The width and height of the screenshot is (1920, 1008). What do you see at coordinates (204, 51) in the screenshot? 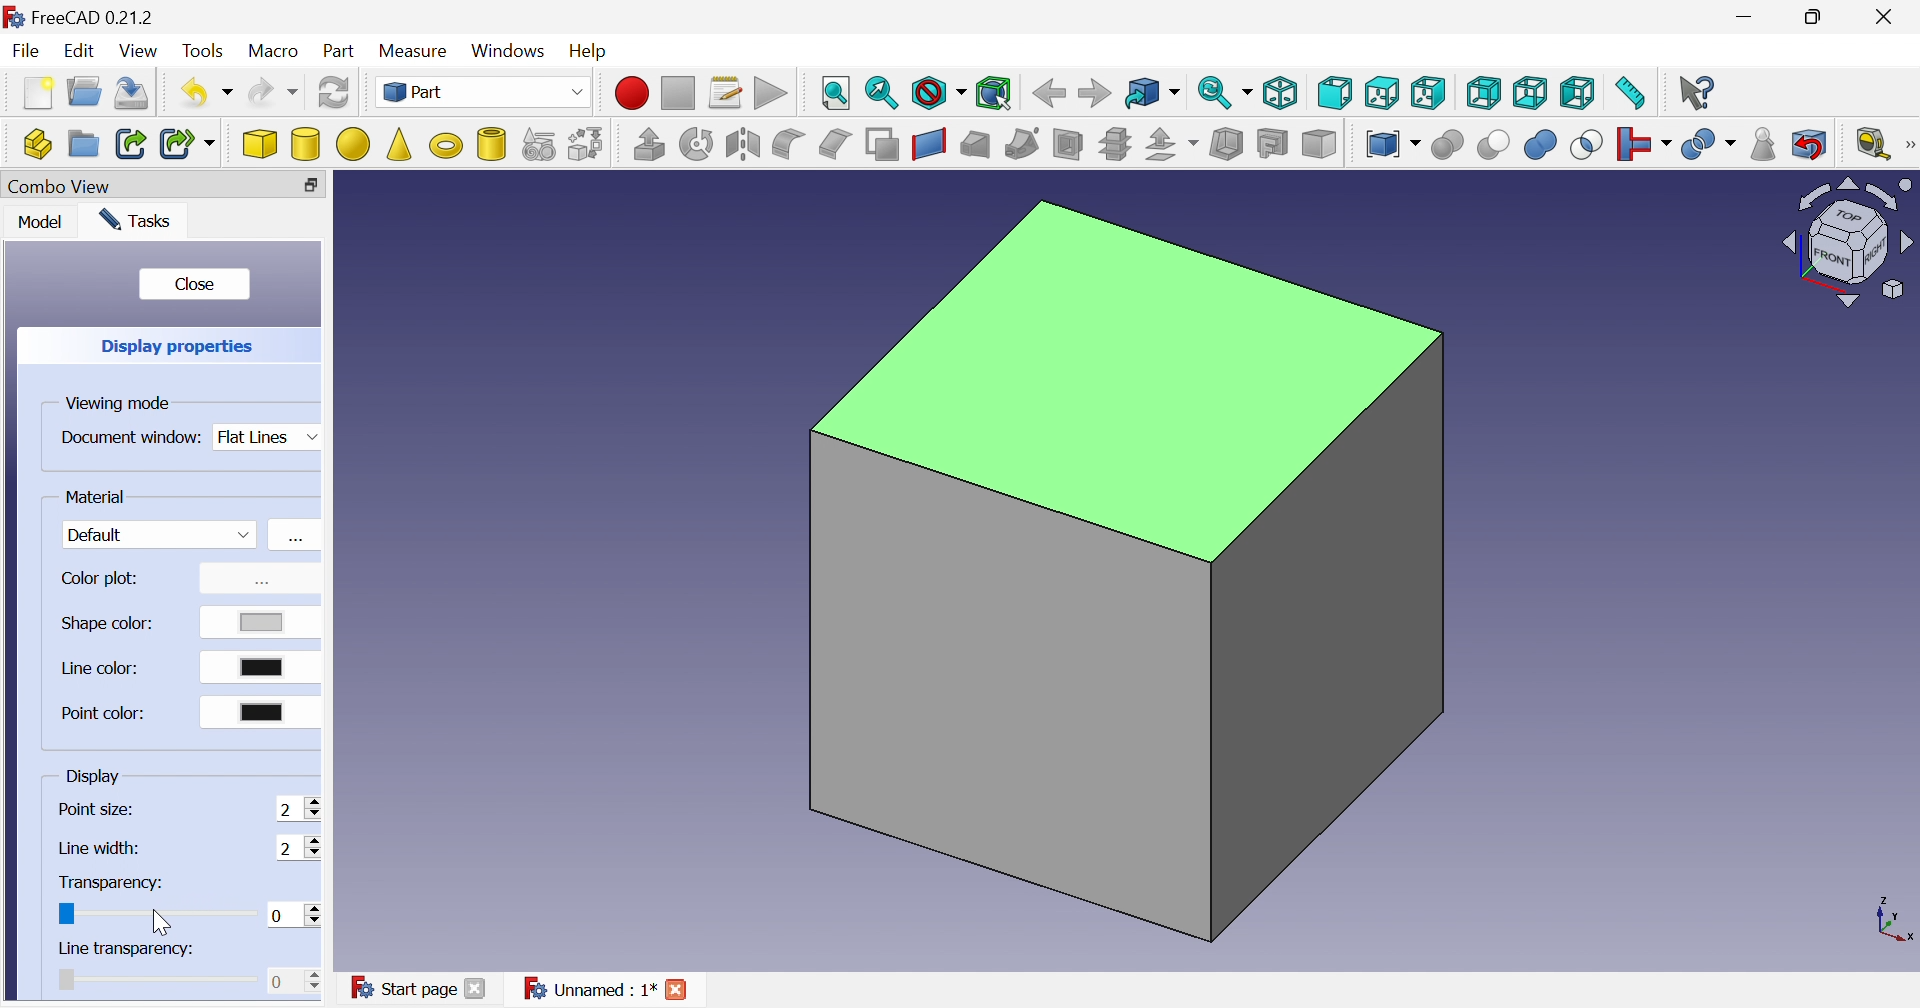
I see `Tools` at bounding box center [204, 51].